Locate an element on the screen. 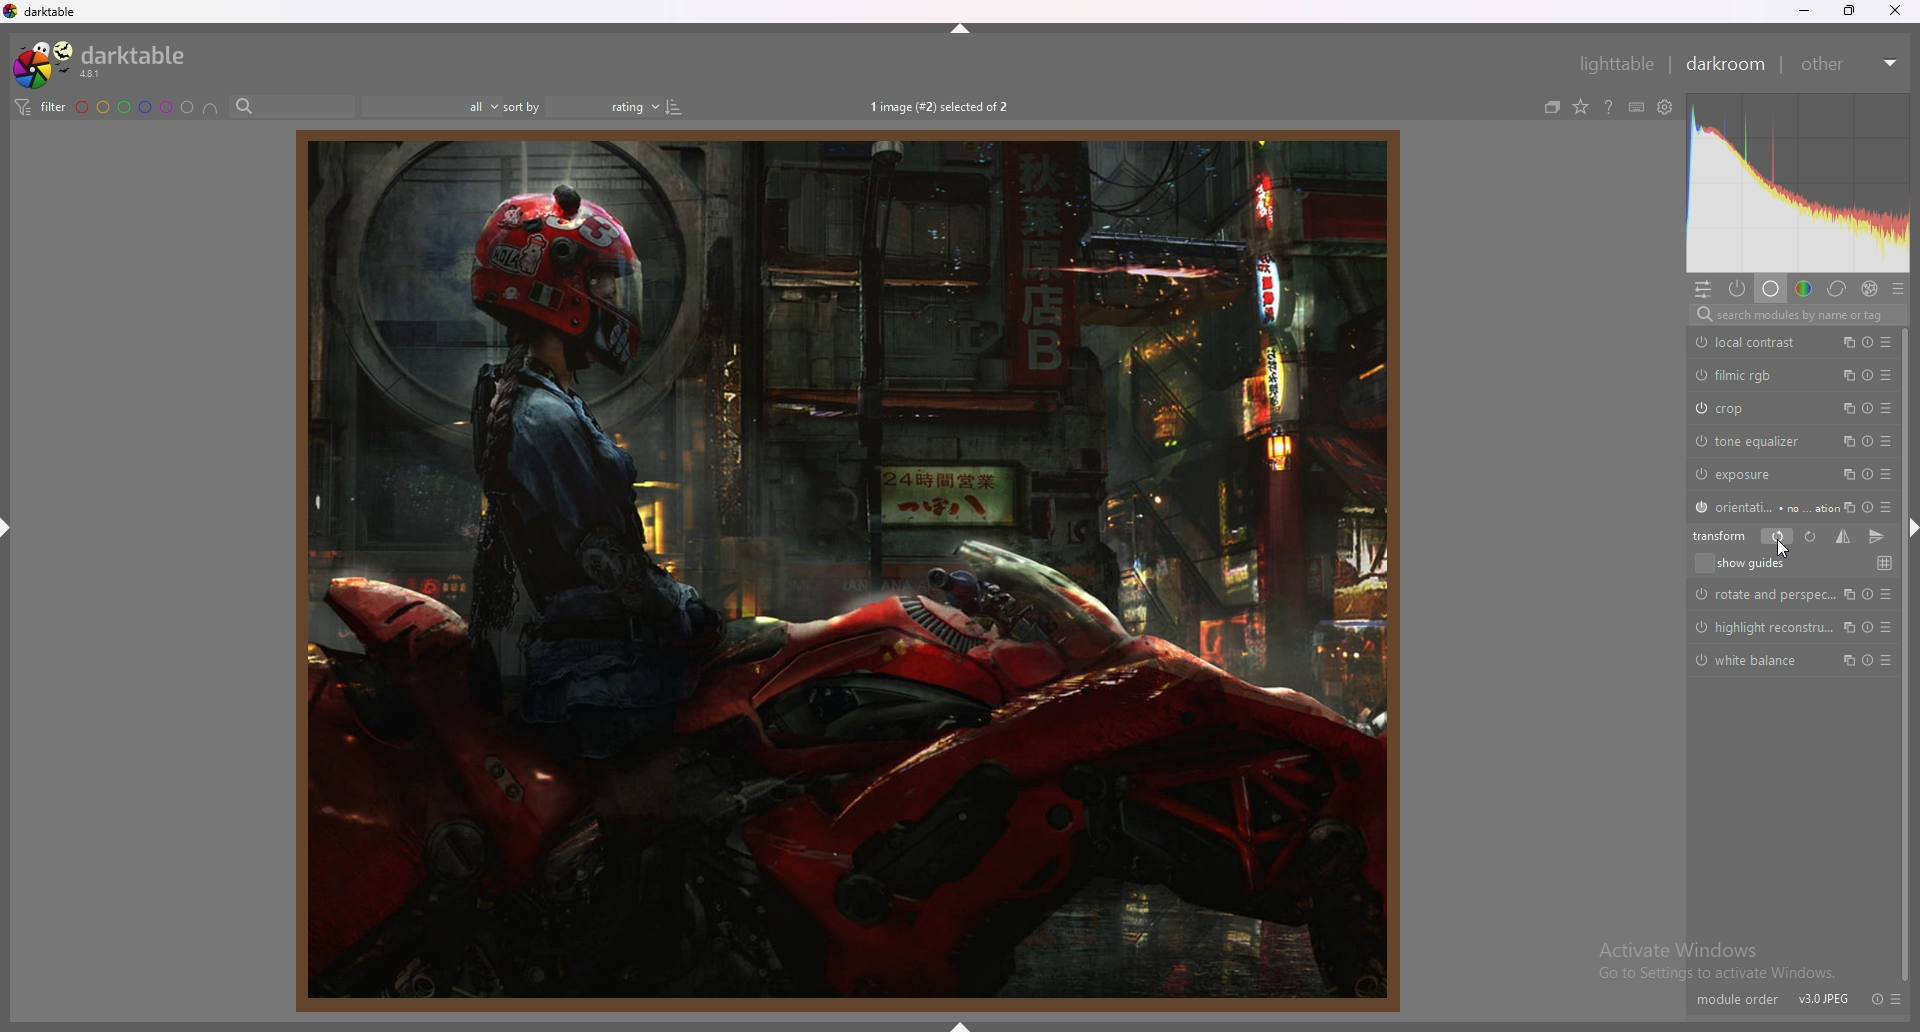 This screenshot has height=1032, width=1920. presets is located at coordinates (1886, 474).